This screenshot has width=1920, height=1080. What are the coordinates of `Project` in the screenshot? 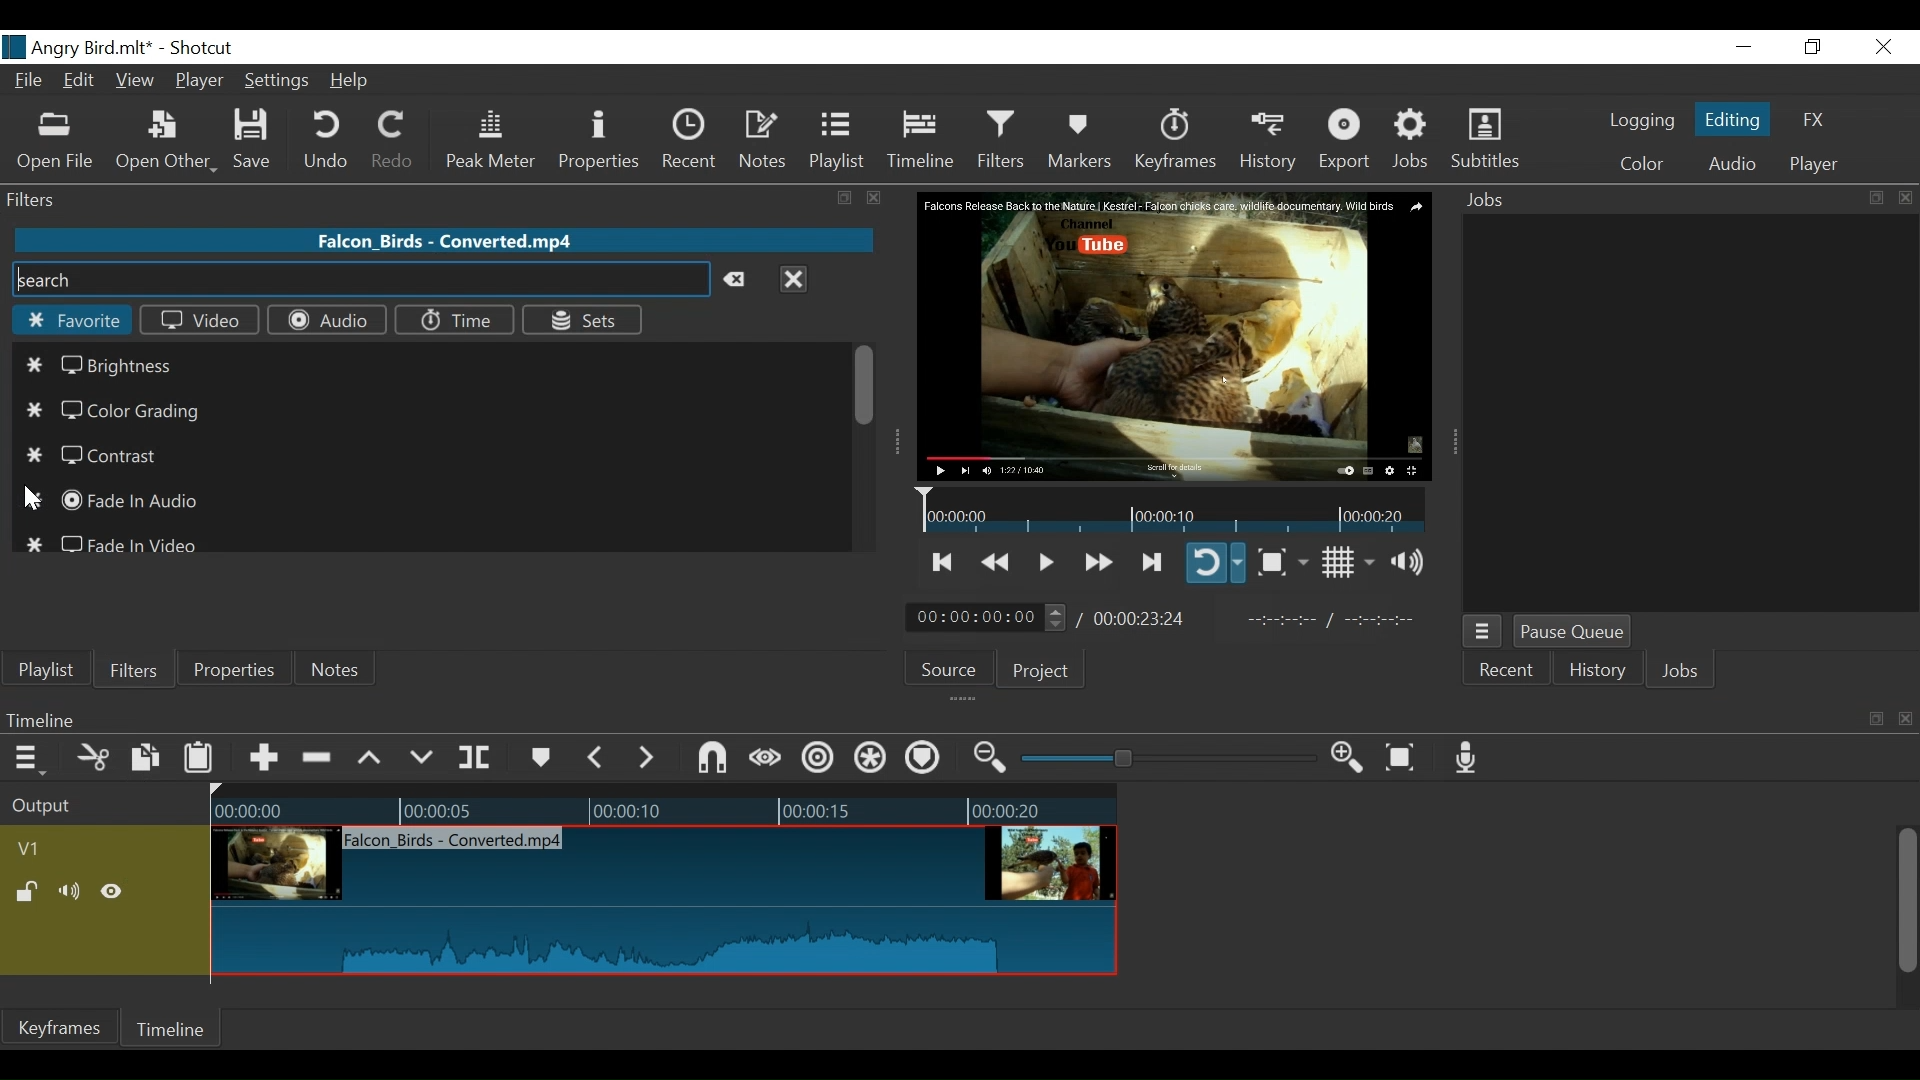 It's located at (1041, 670).